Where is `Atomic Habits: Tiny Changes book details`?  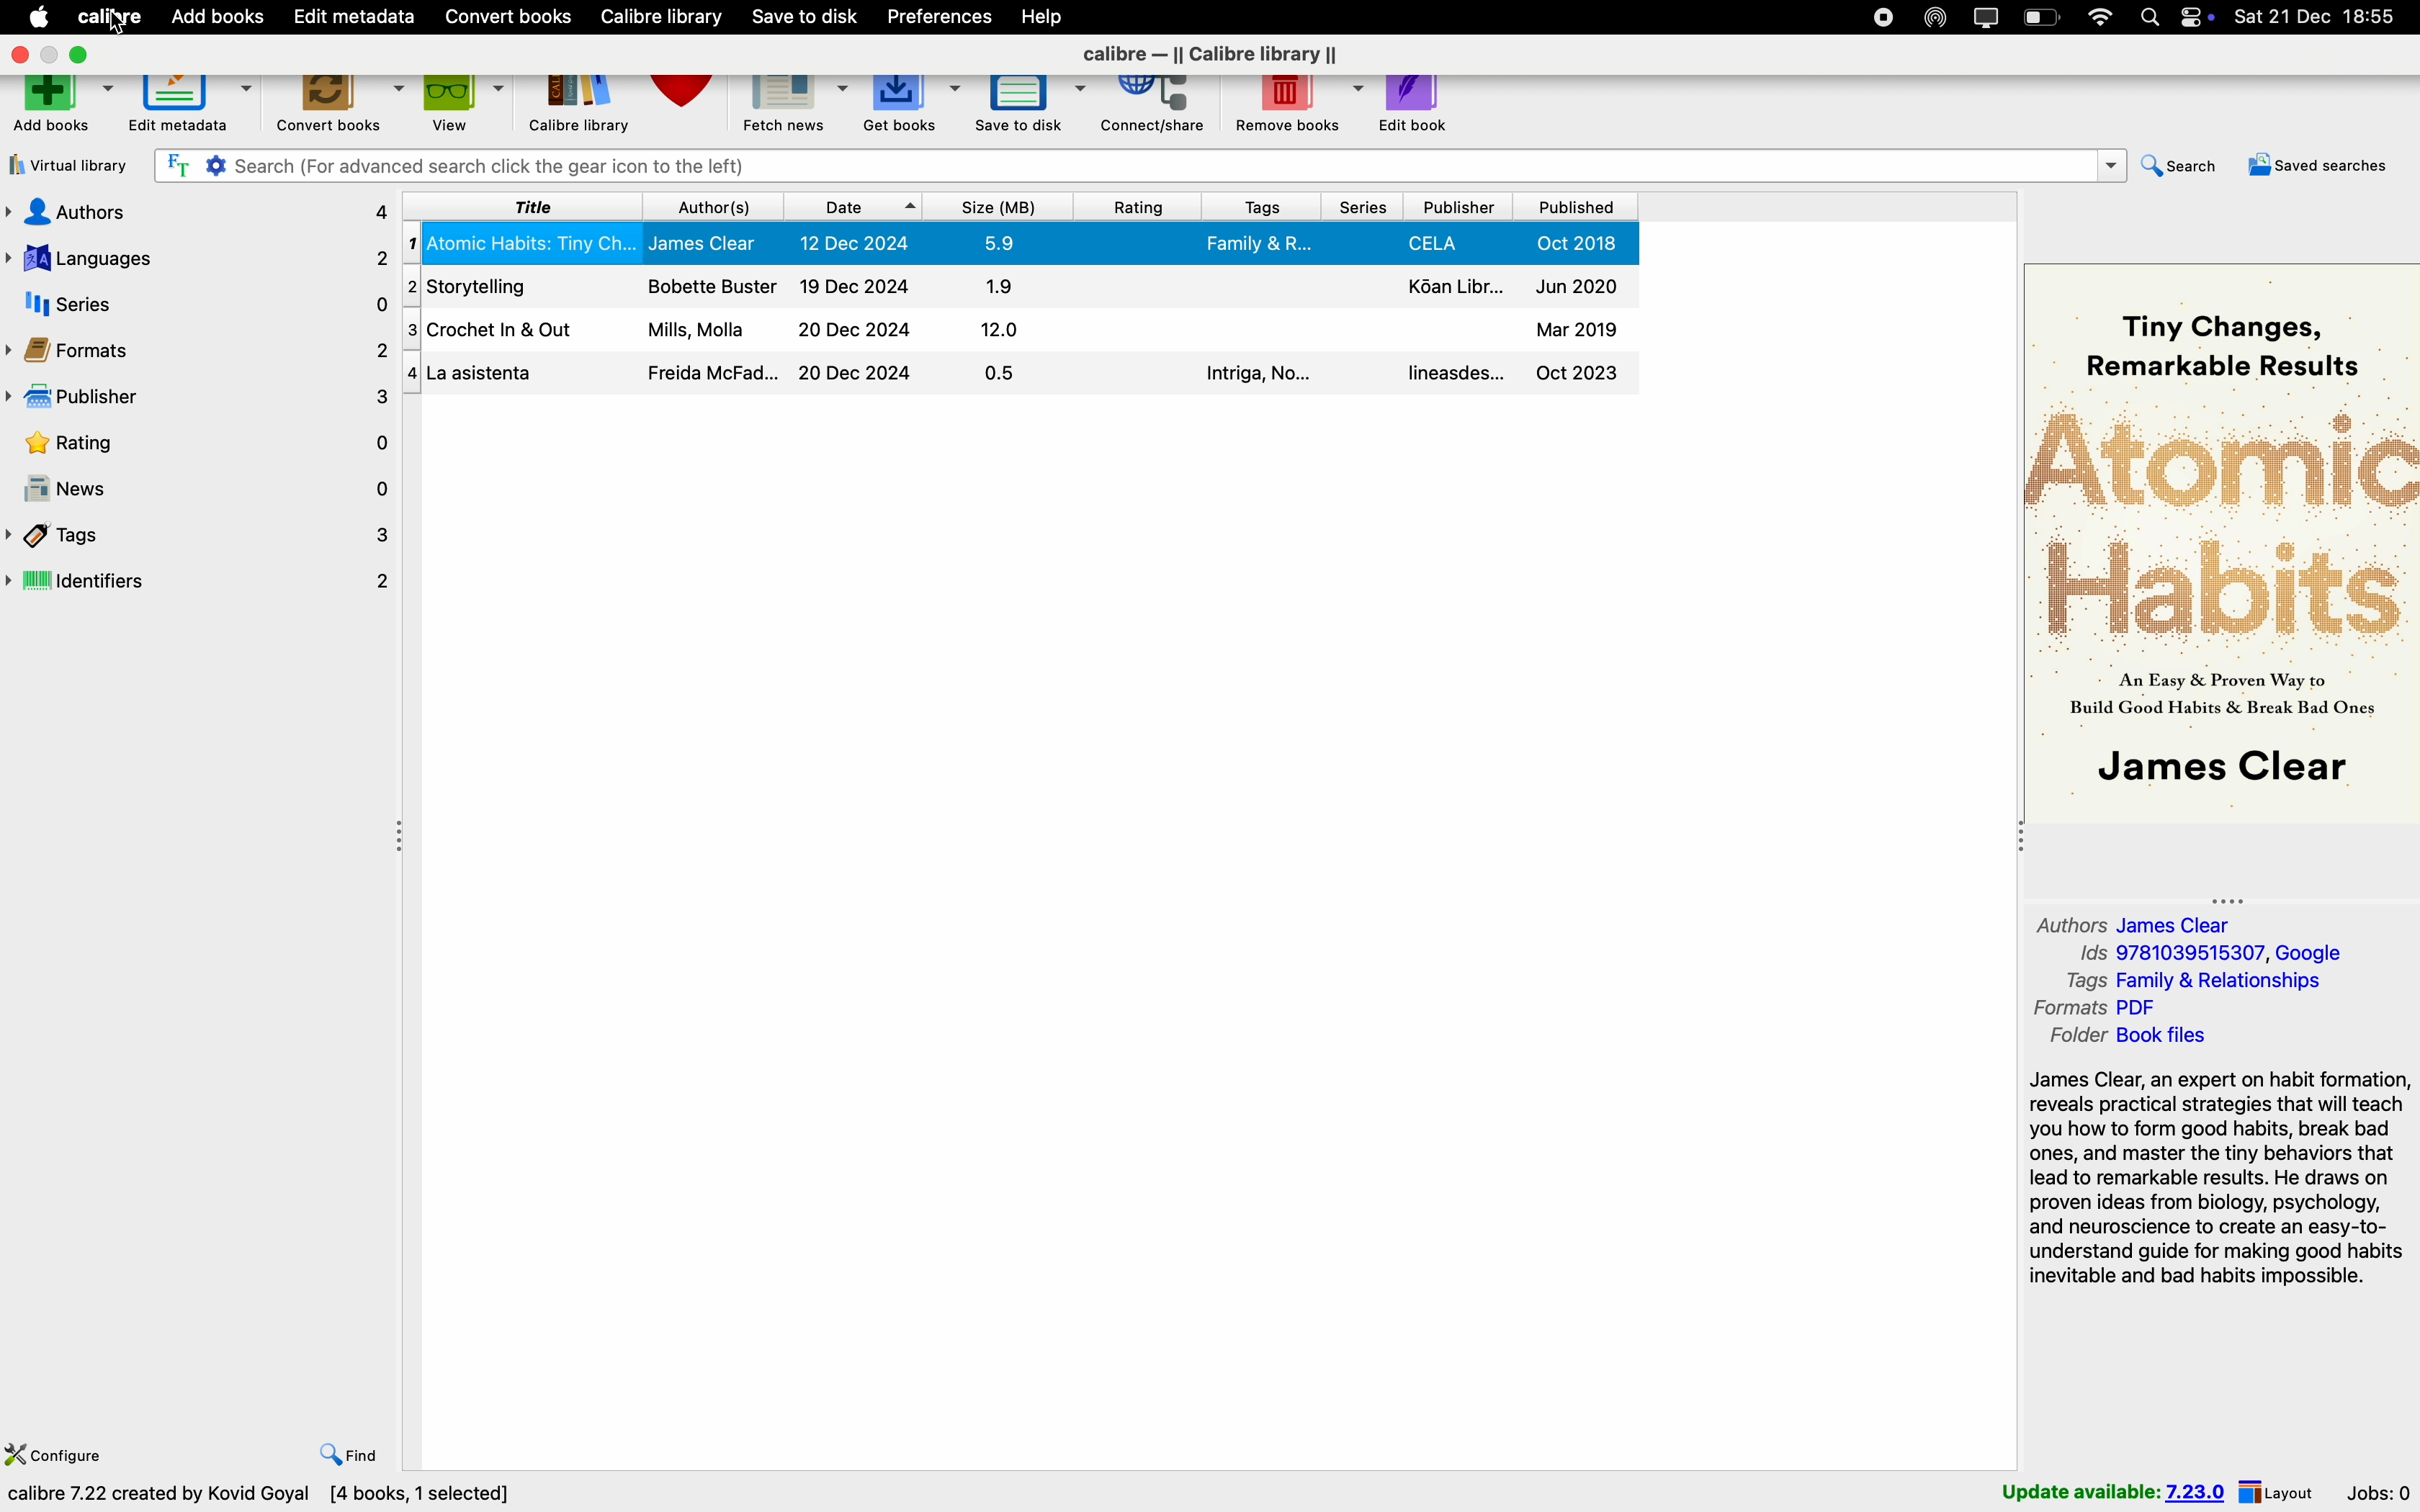
Atomic Habits: Tiny Changes book details is located at coordinates (1022, 244).